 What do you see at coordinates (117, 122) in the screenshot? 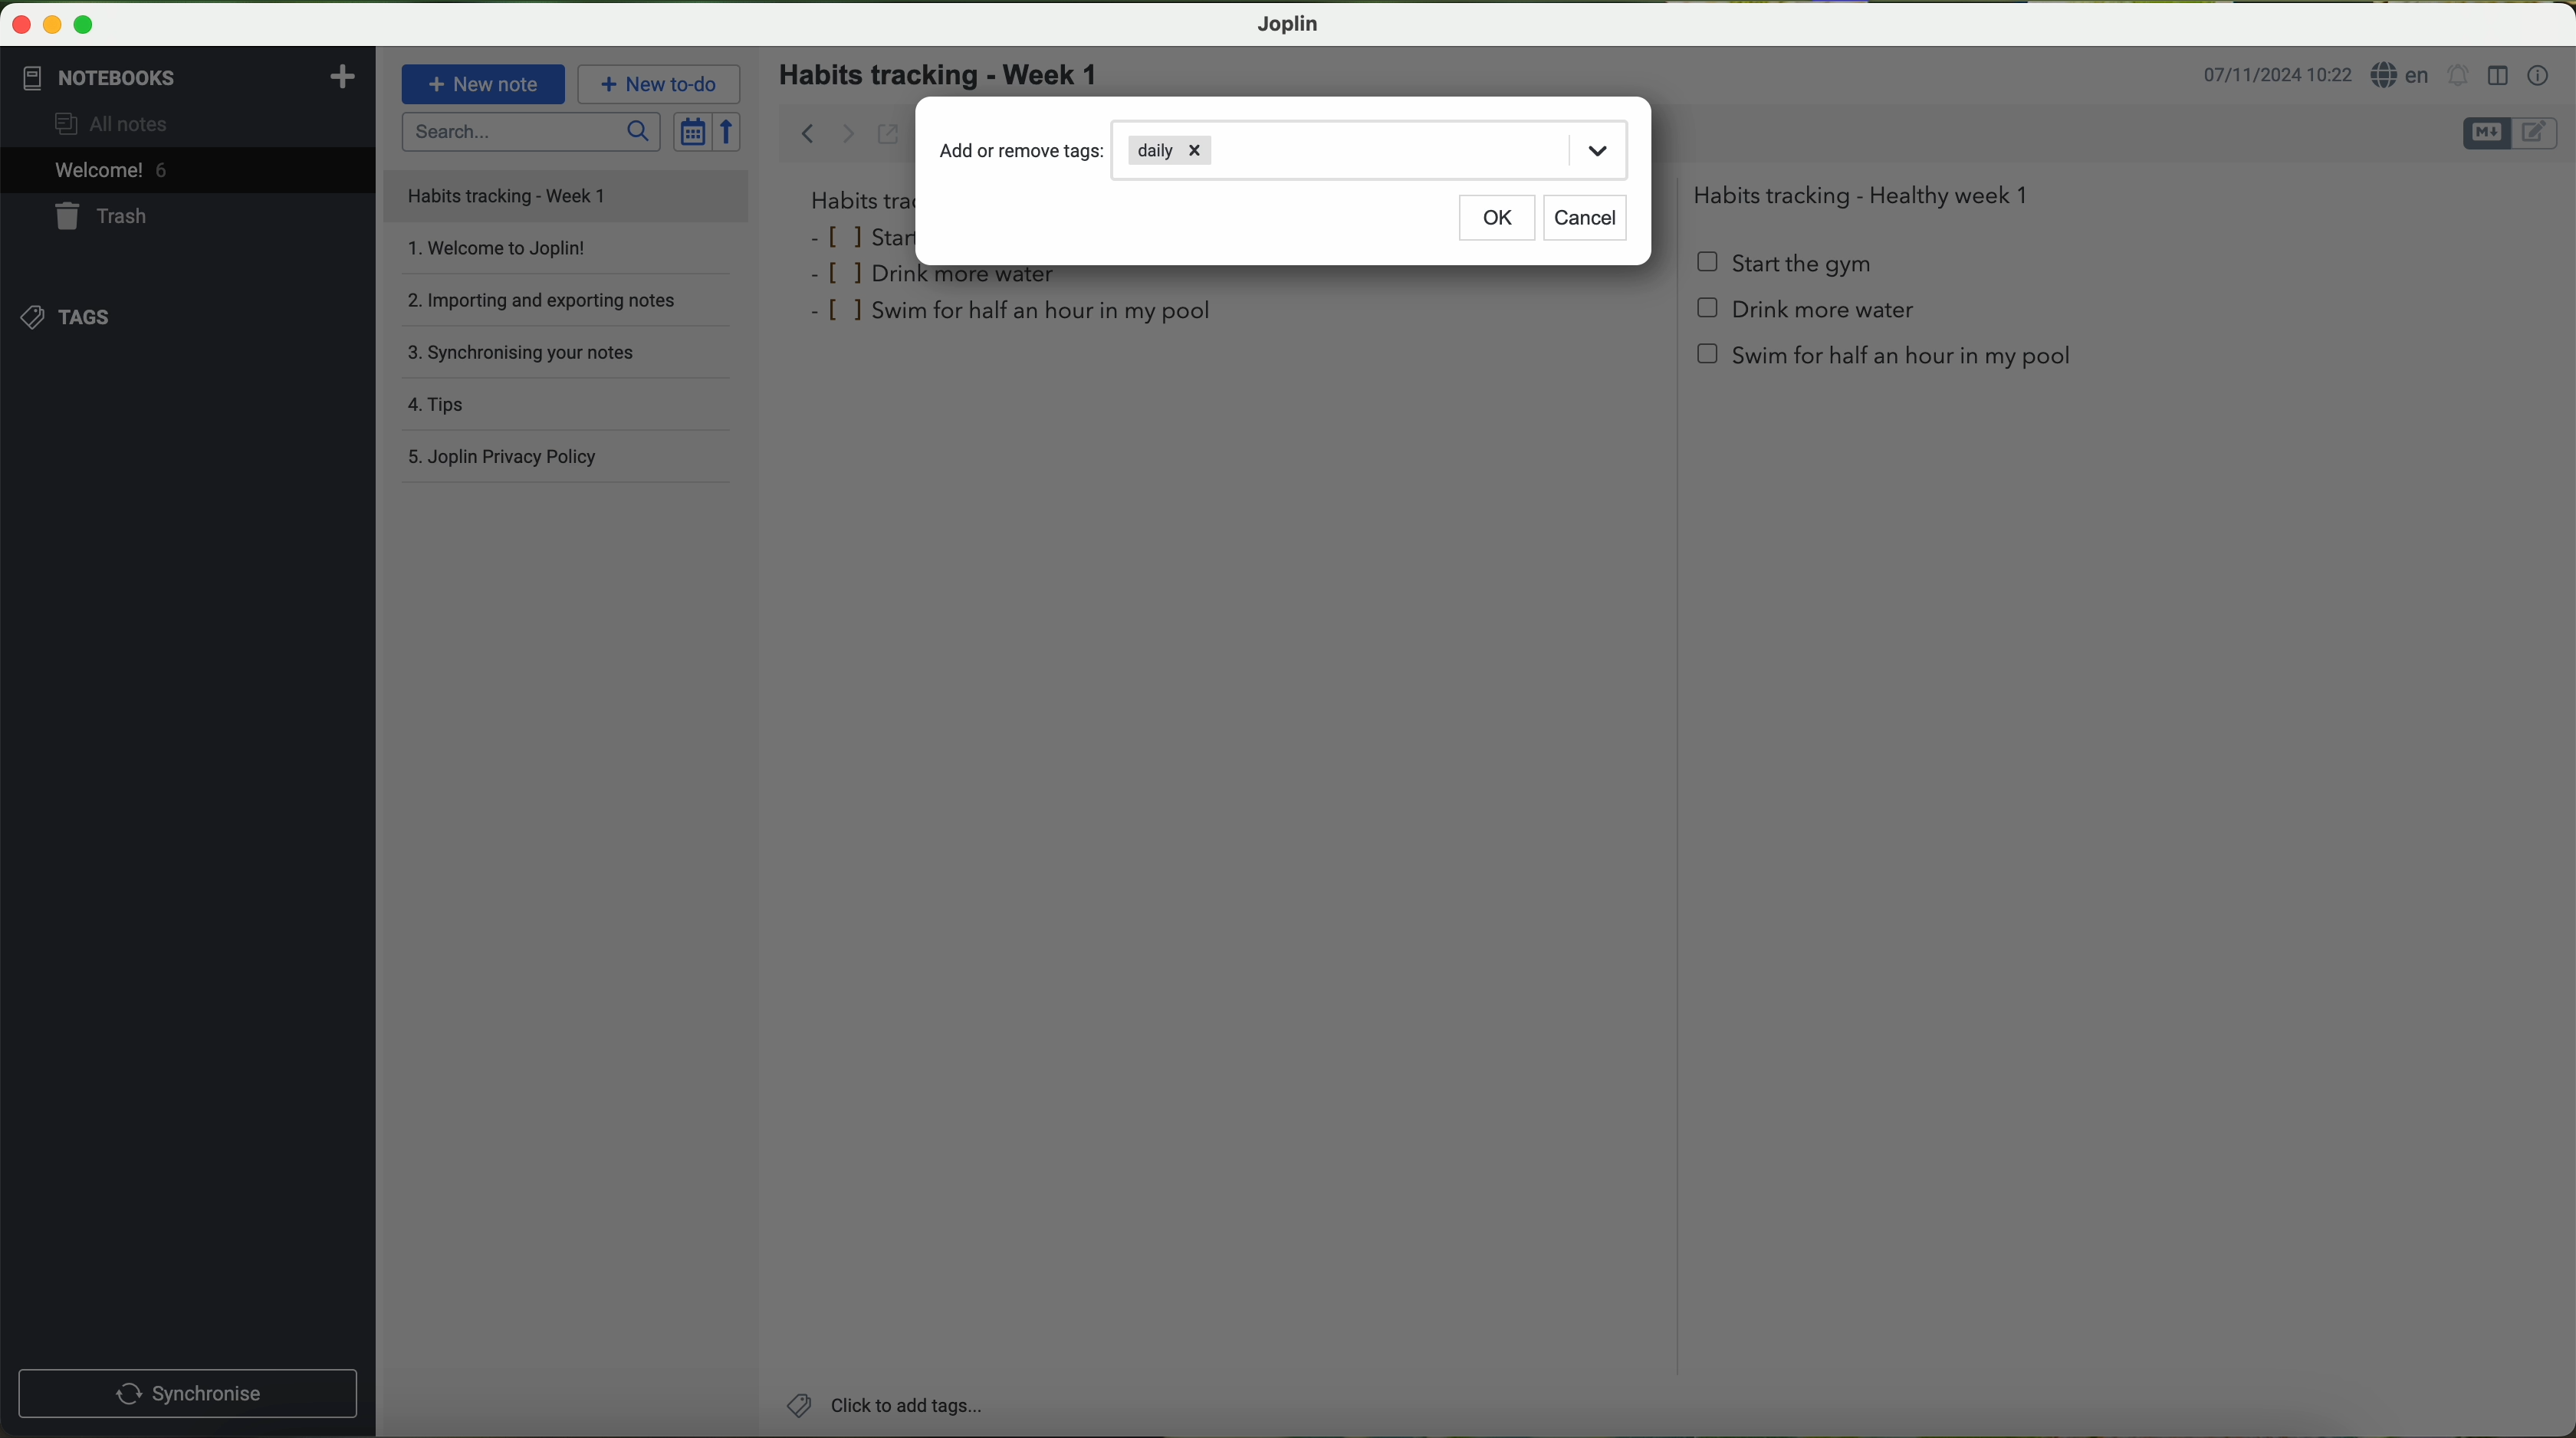
I see `all notes` at bounding box center [117, 122].